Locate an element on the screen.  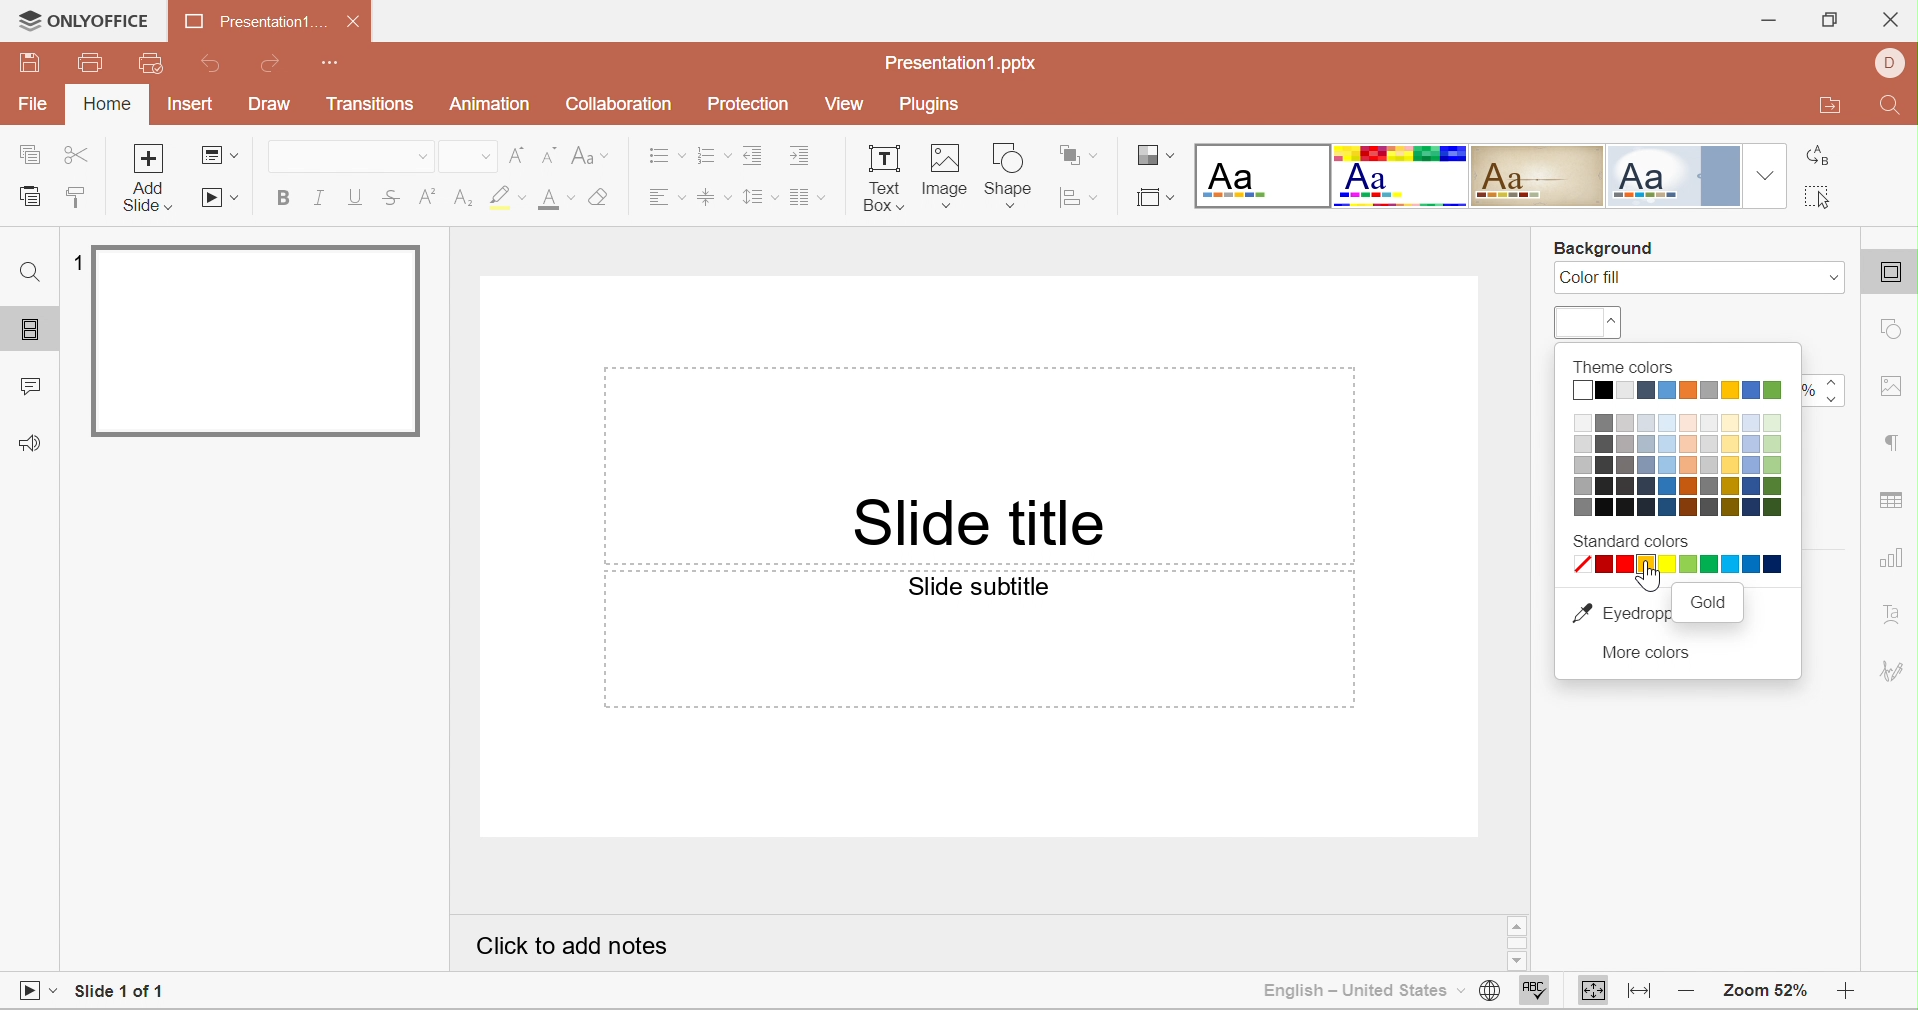
Scroll Down is located at coordinates (1844, 964).